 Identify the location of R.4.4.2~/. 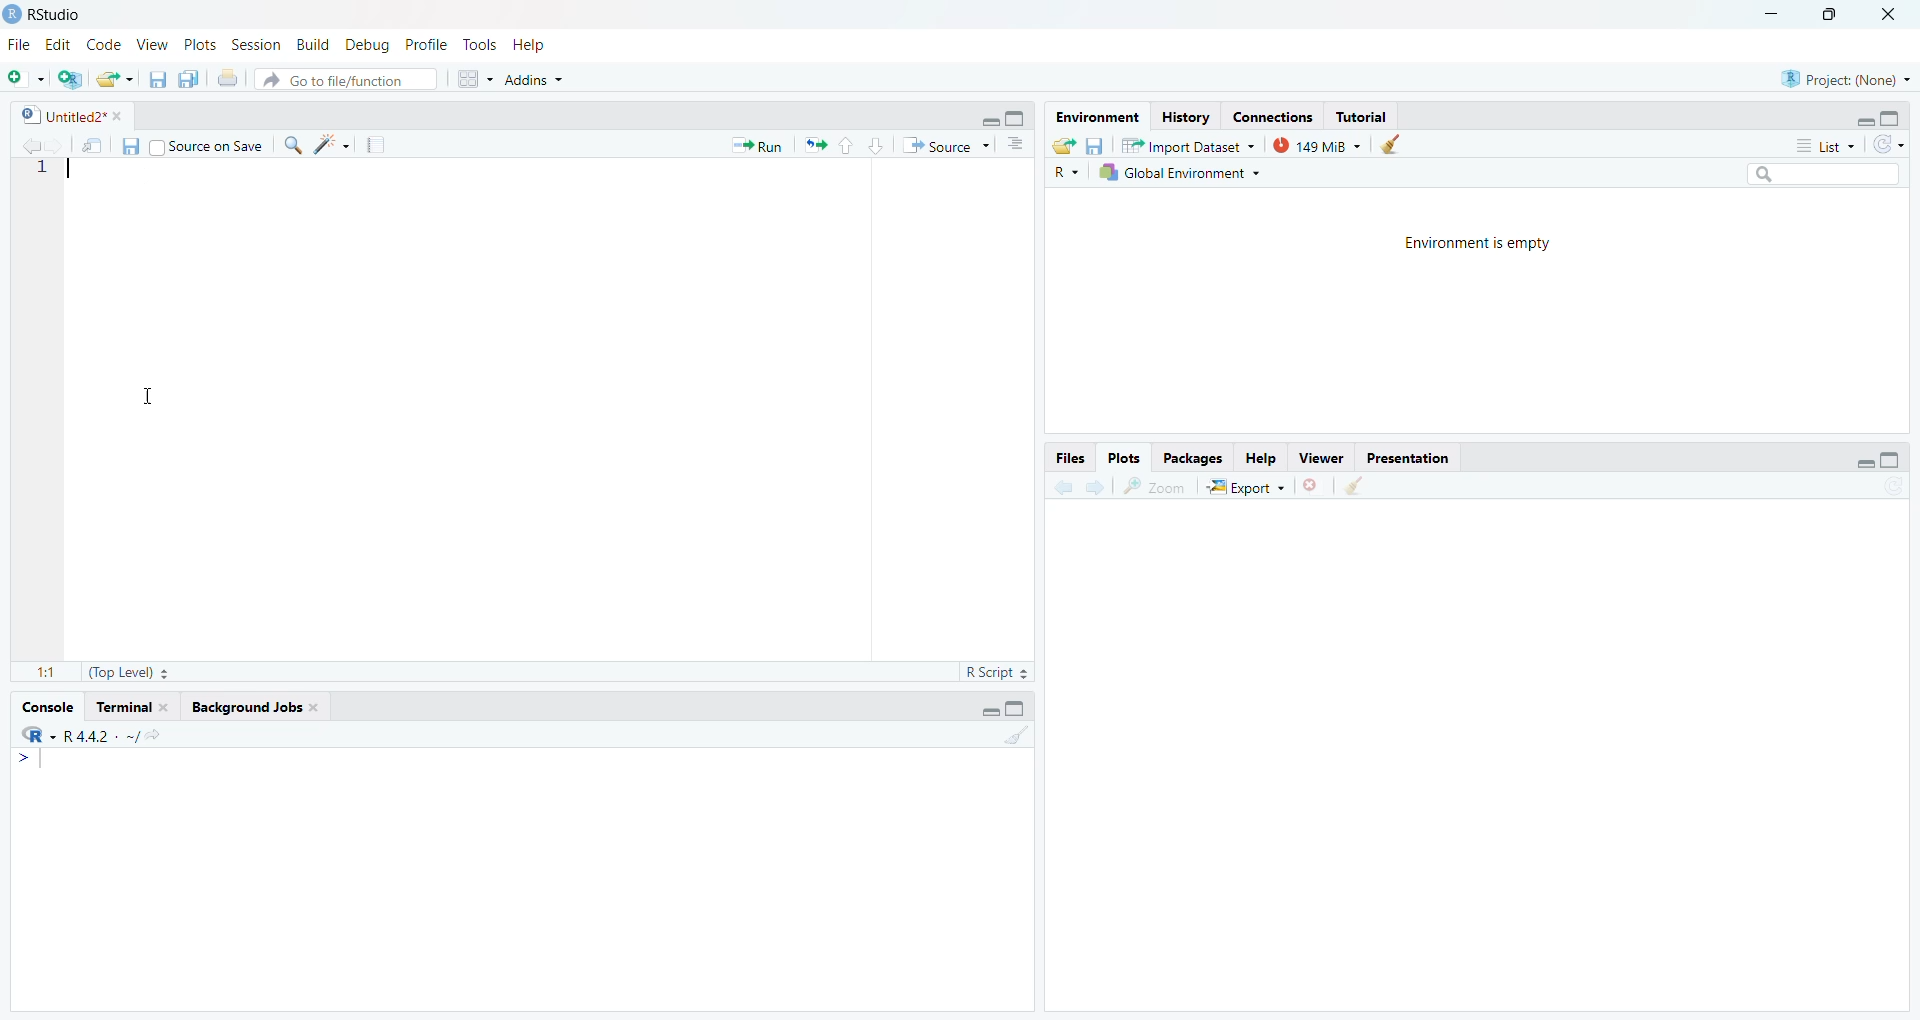
(95, 736).